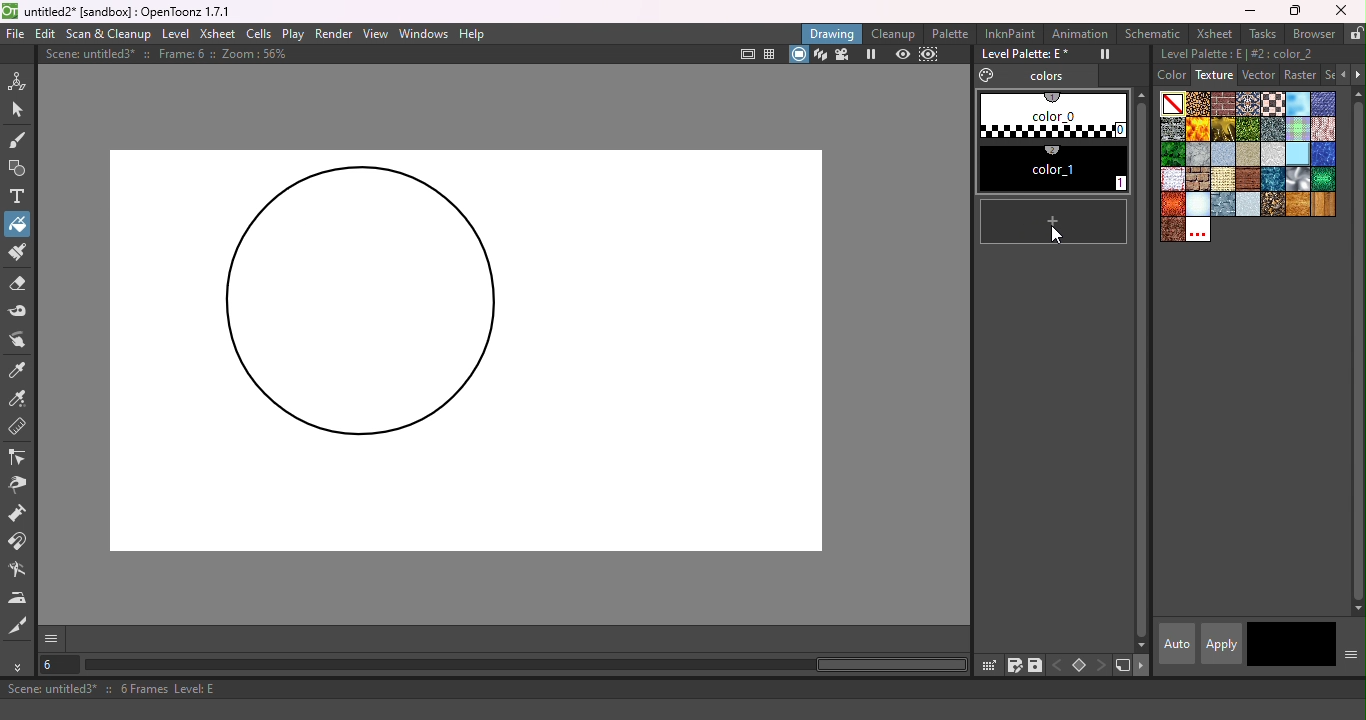 Image resolution: width=1366 pixels, height=720 pixels. Describe the element at coordinates (1175, 644) in the screenshot. I see `Auto` at that location.